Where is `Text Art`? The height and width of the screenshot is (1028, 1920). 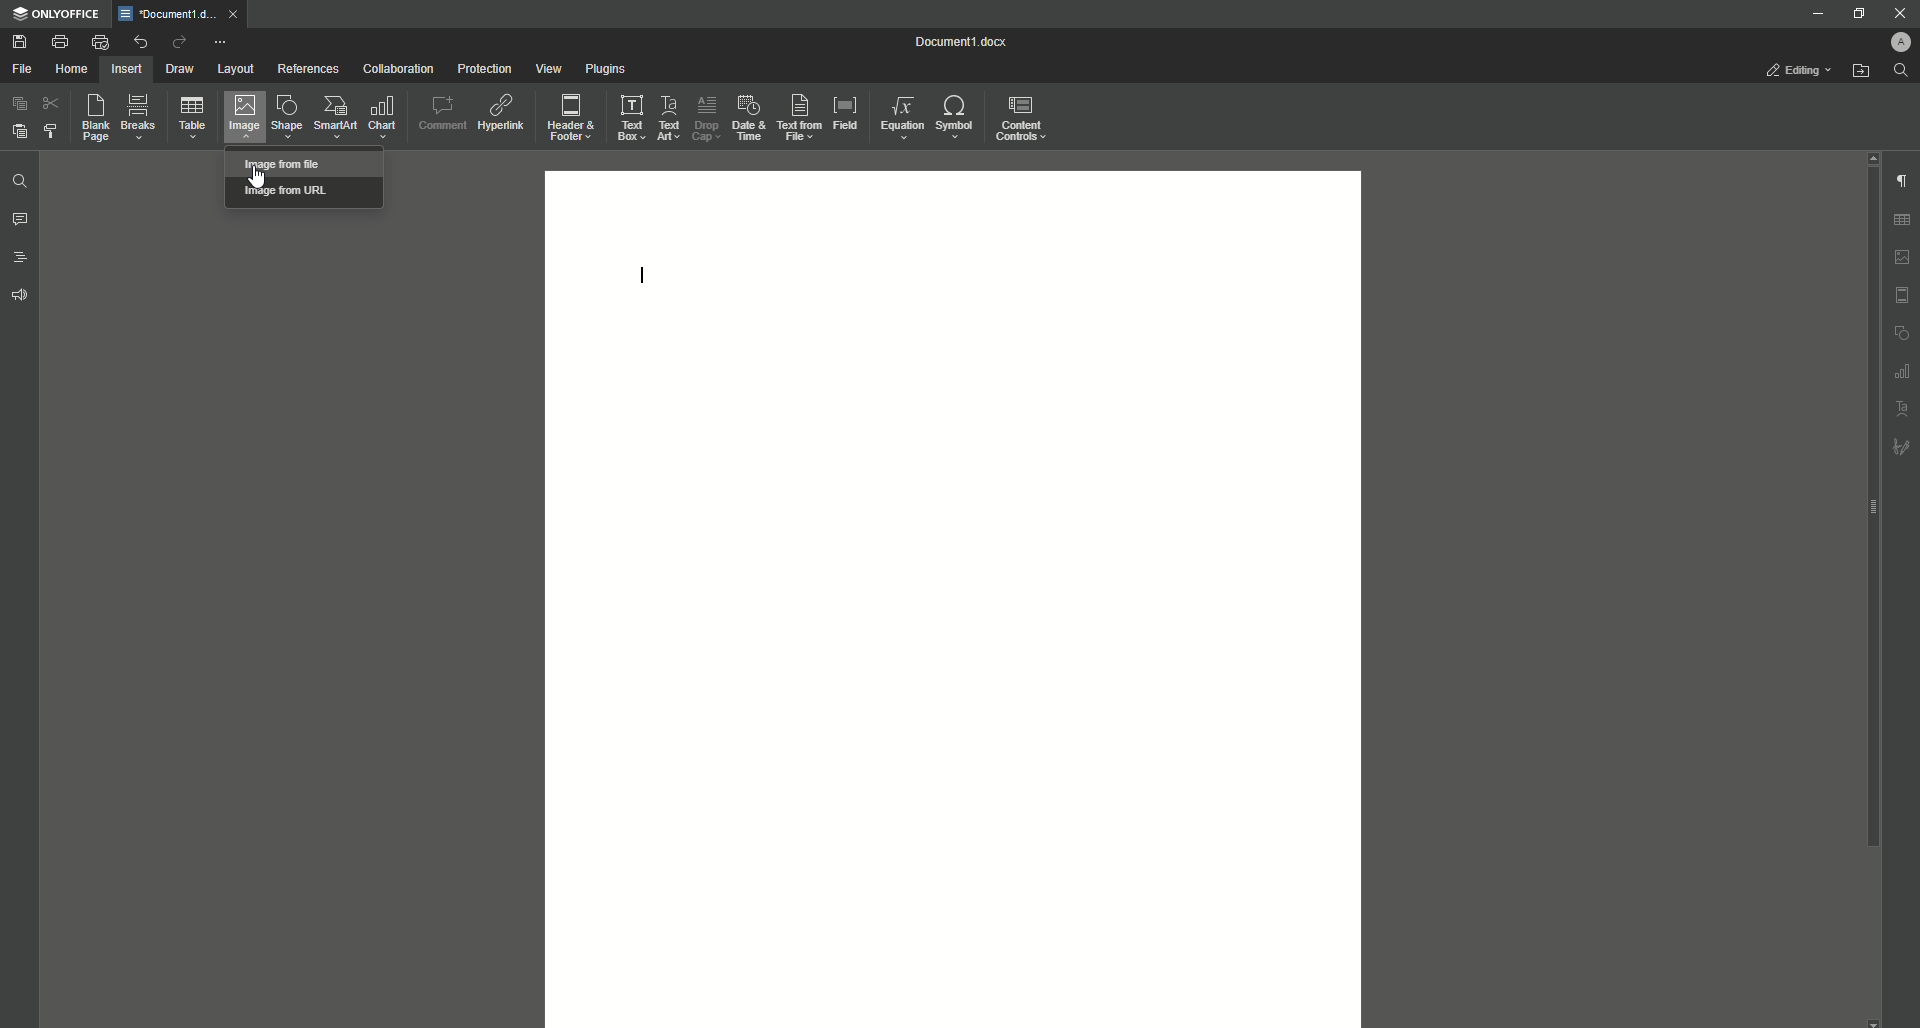
Text Art is located at coordinates (670, 120).